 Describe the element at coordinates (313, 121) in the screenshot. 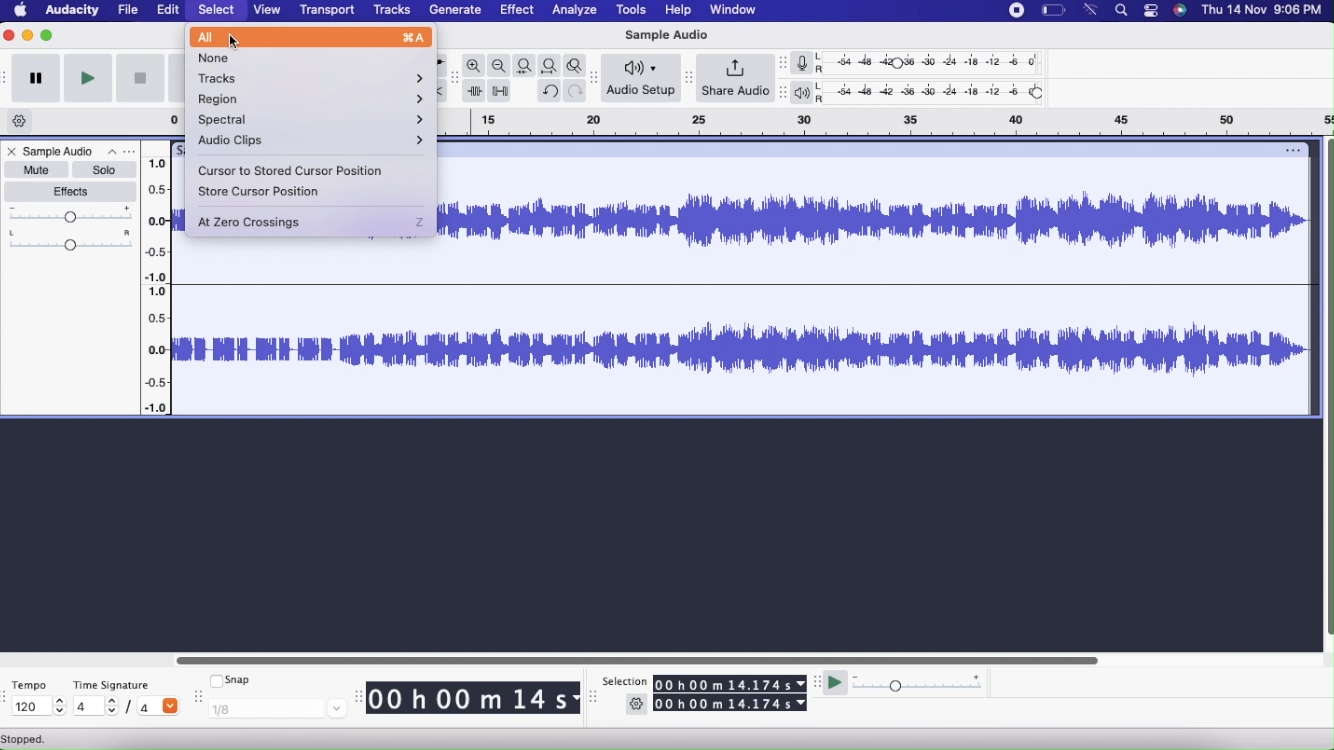

I see `Spectral` at that location.